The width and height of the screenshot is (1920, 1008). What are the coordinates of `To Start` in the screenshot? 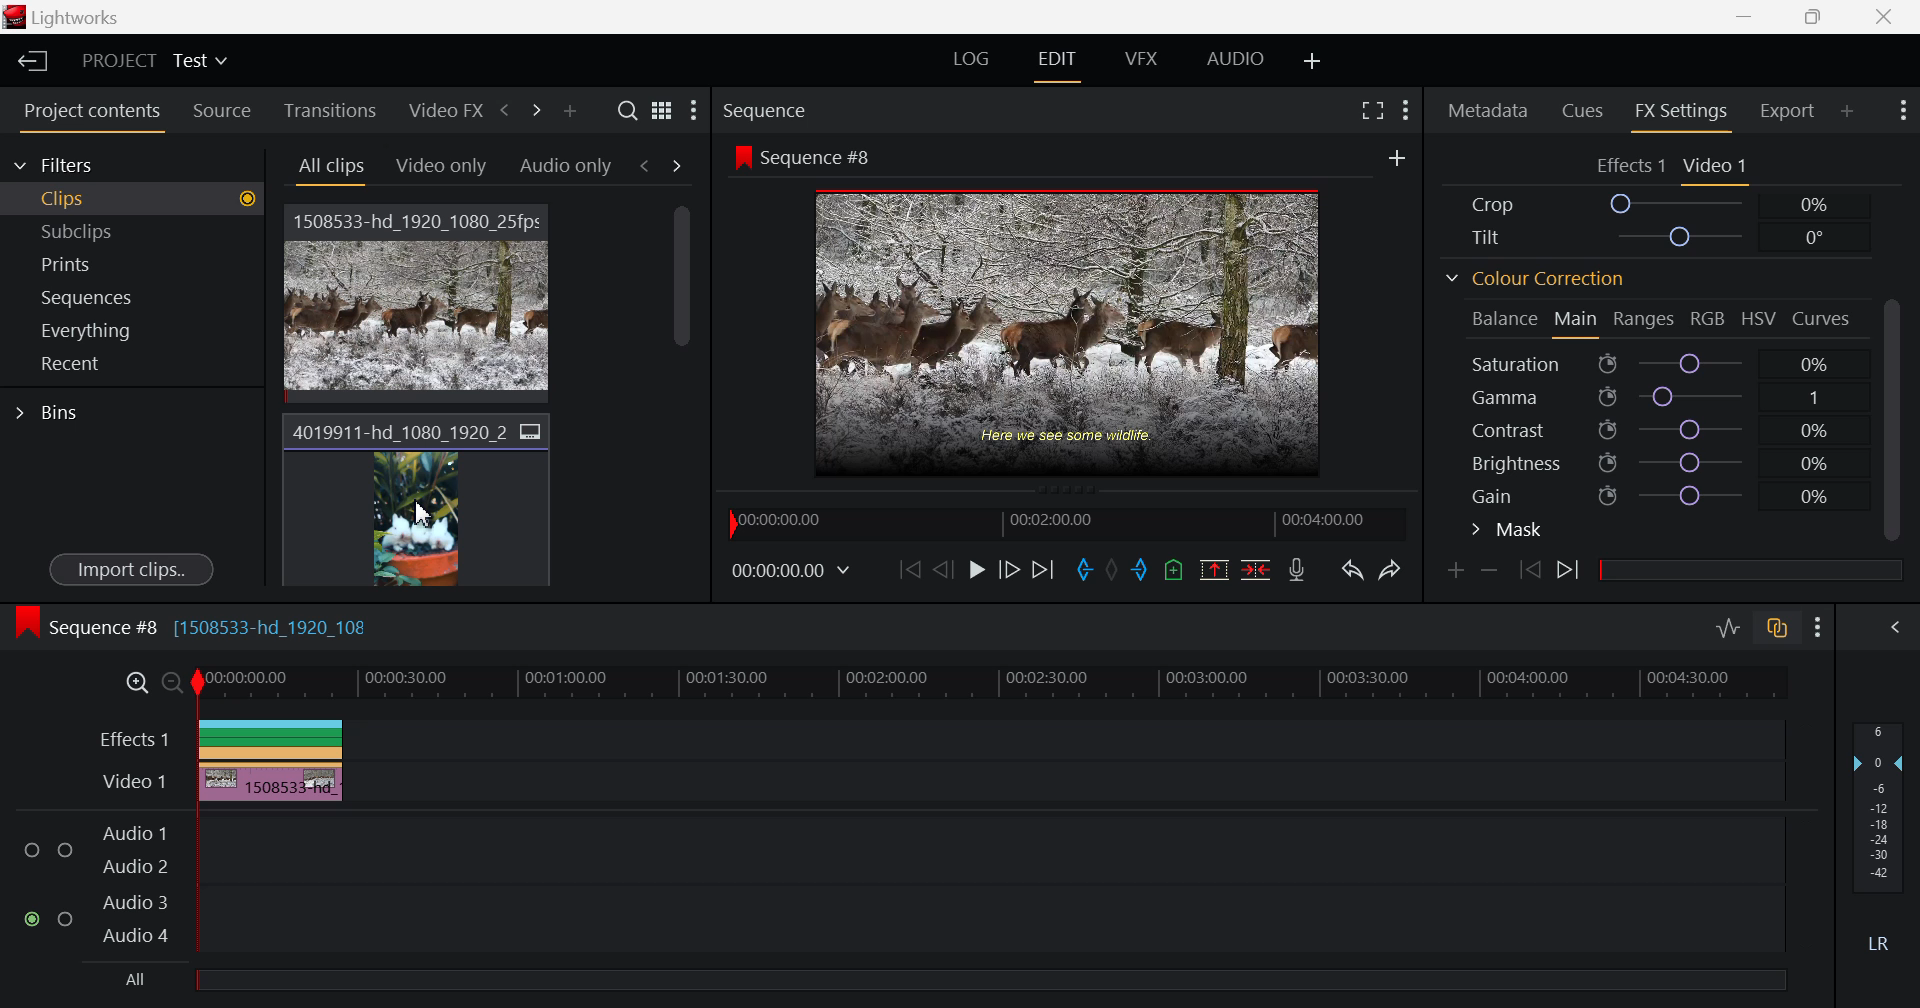 It's located at (910, 571).